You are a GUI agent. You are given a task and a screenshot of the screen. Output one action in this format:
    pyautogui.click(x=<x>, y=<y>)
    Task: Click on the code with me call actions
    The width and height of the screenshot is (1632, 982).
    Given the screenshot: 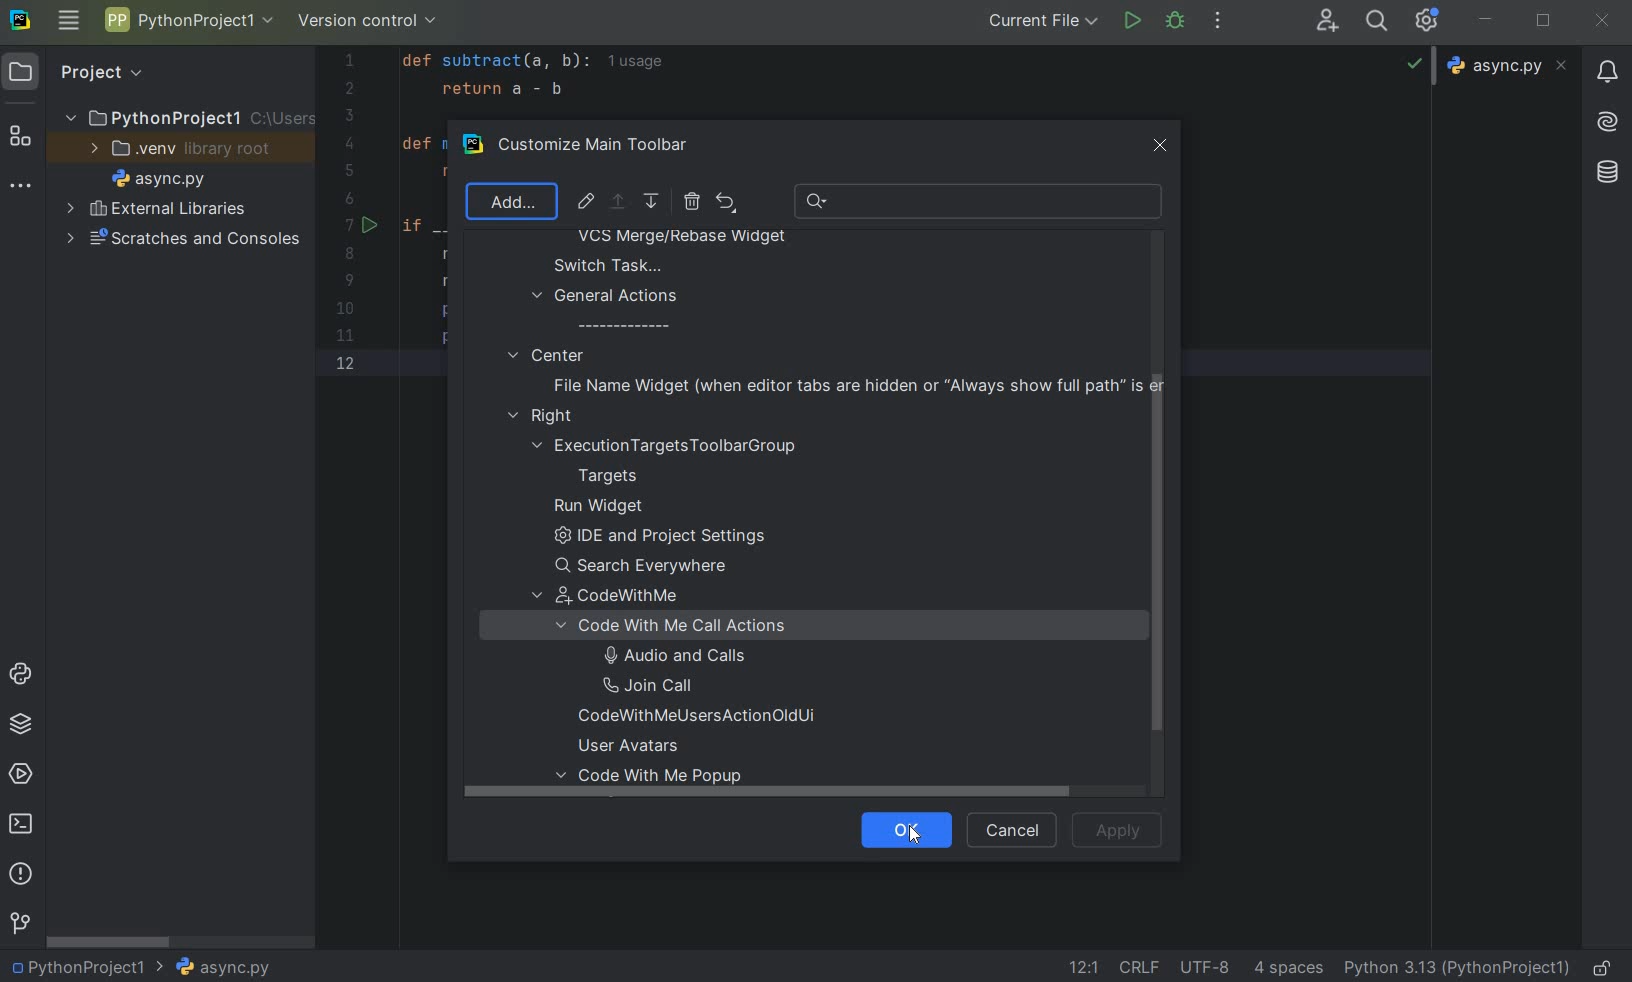 What is the action you would take?
    pyautogui.click(x=693, y=626)
    